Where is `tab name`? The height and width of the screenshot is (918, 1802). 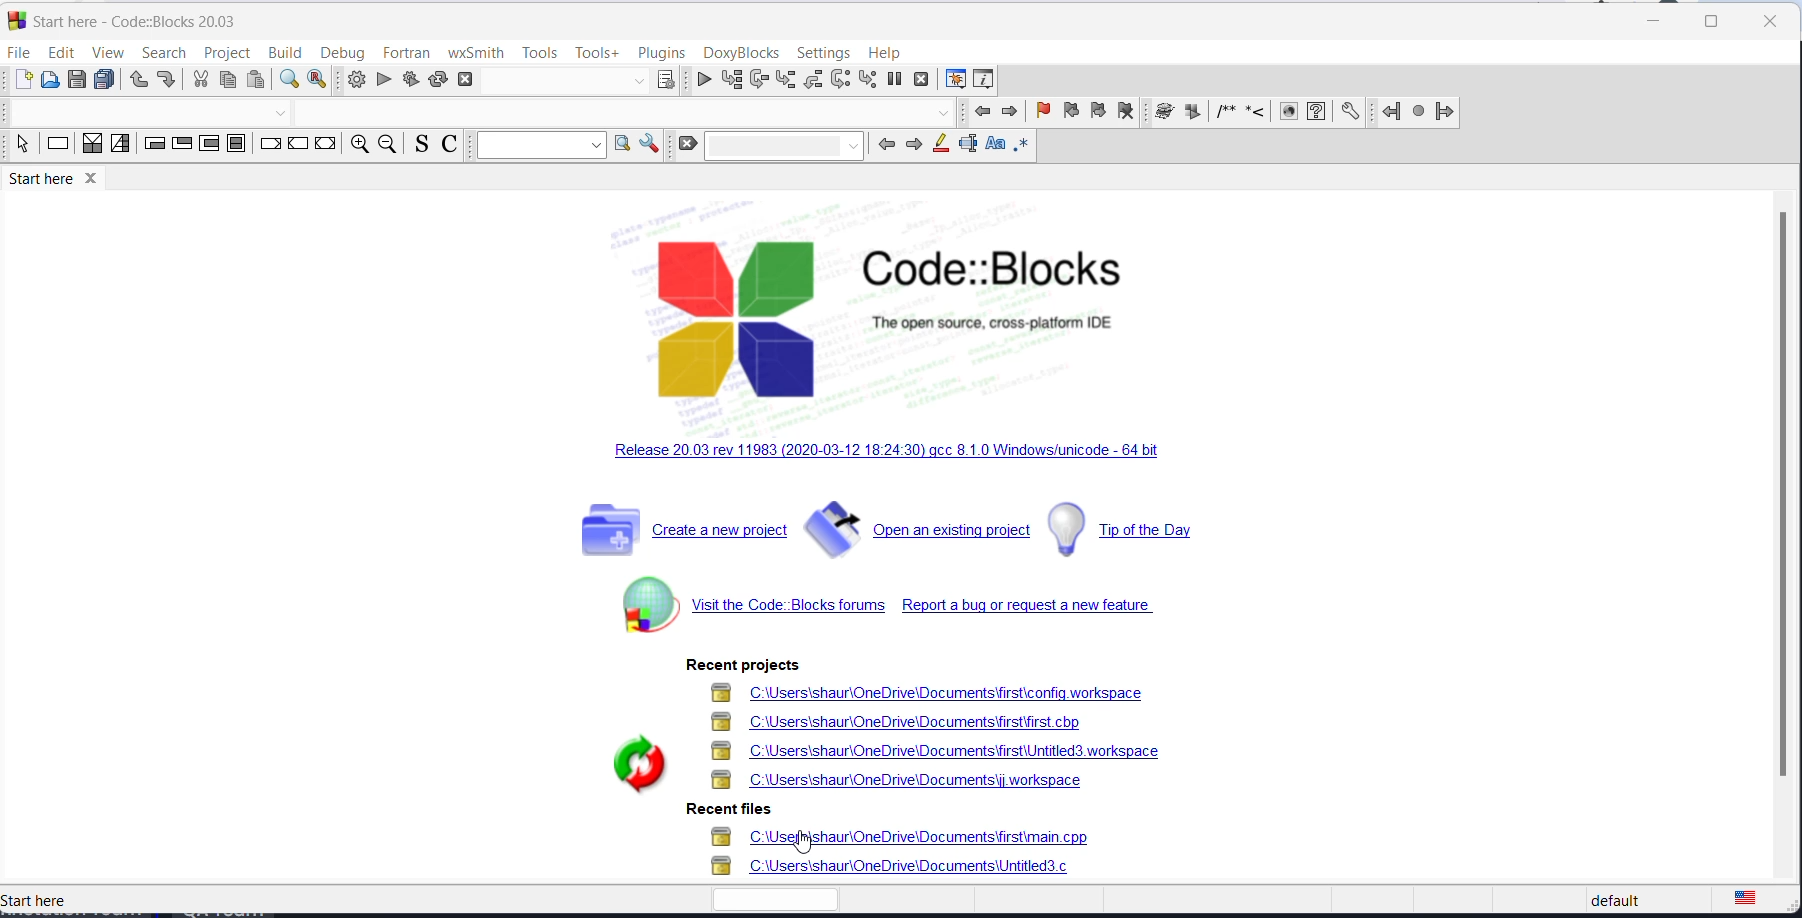
tab name is located at coordinates (43, 901).